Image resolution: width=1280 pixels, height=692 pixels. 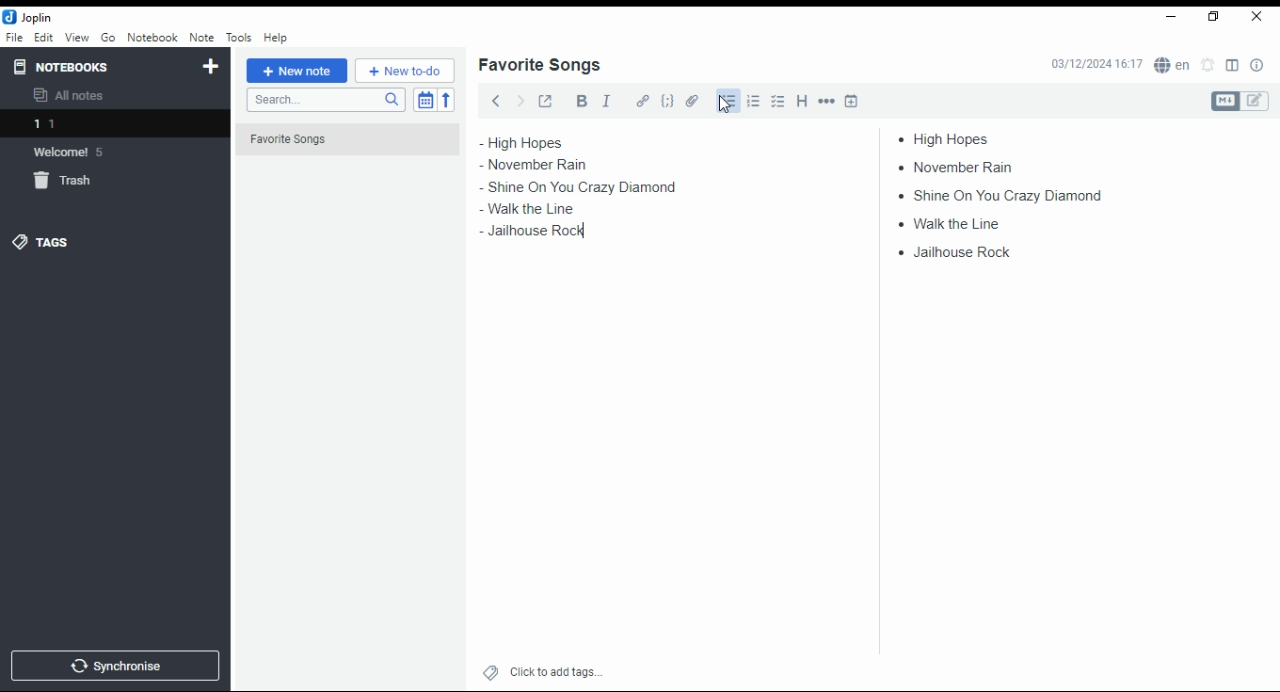 What do you see at coordinates (41, 241) in the screenshot?
I see `tags` at bounding box center [41, 241].